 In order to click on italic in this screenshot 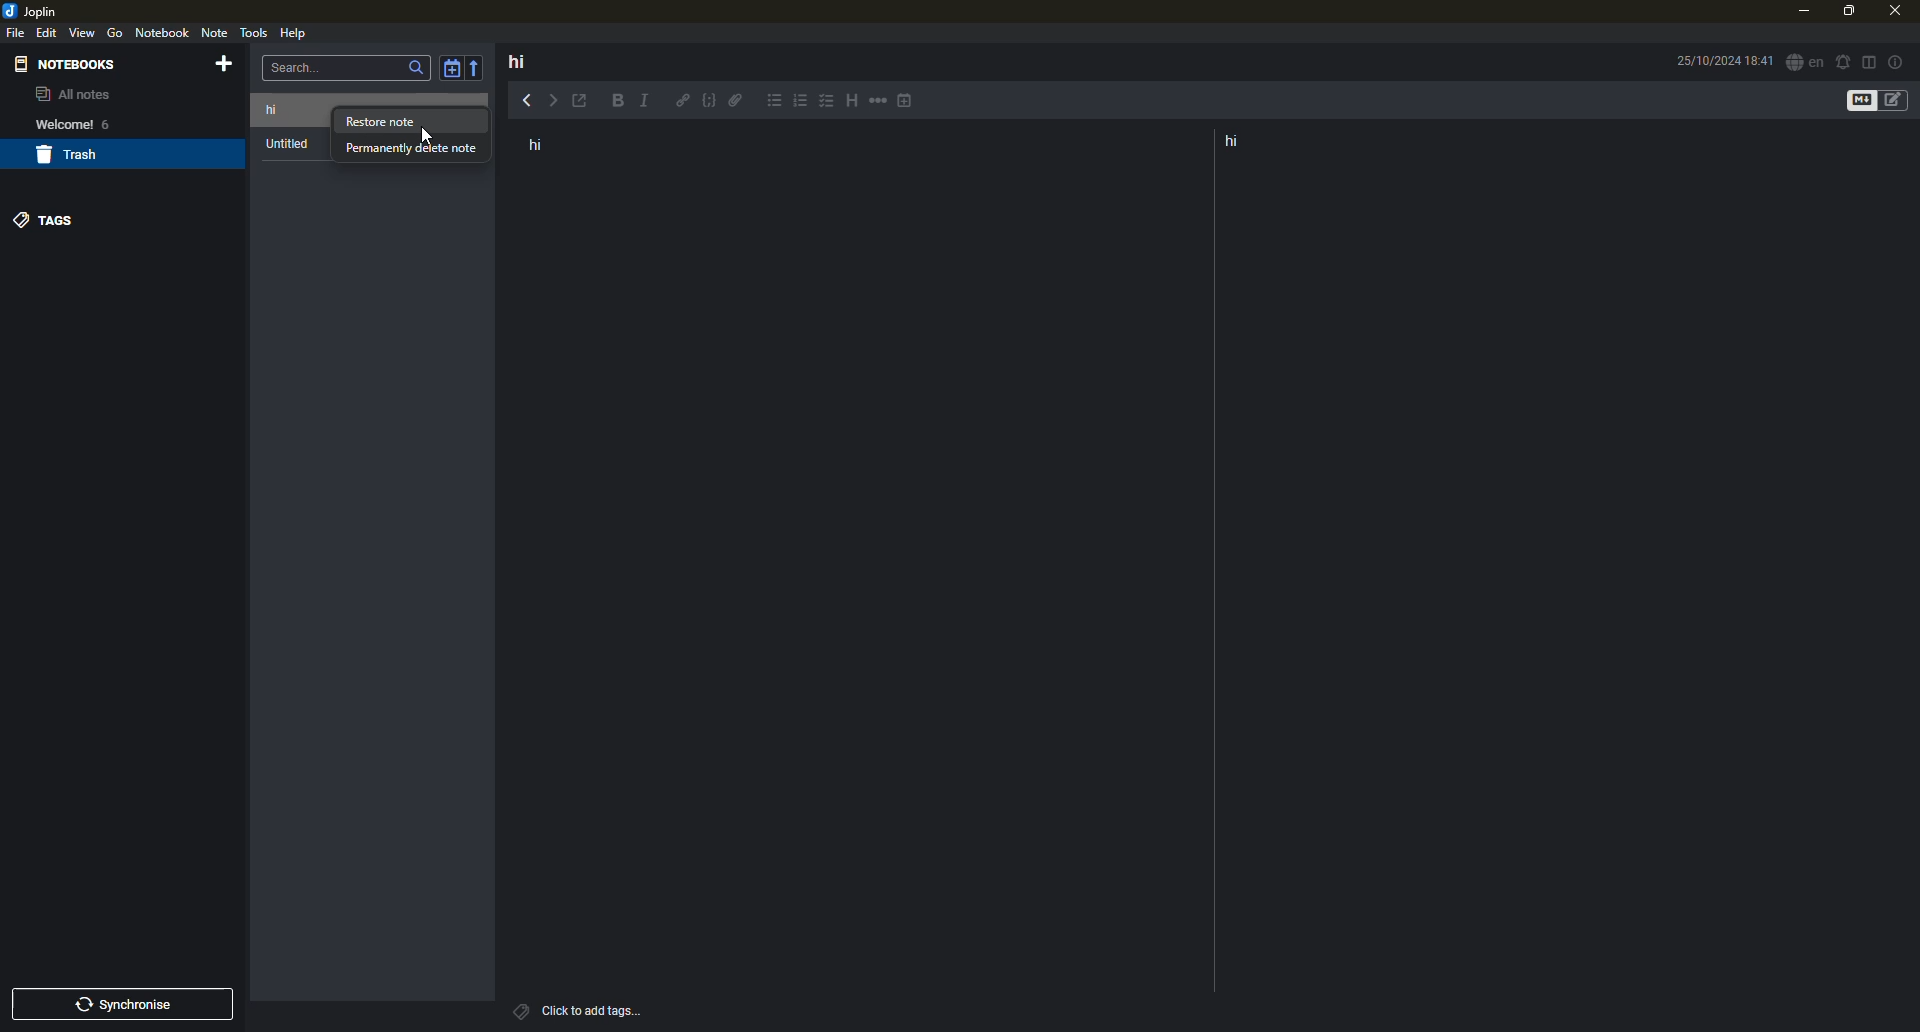, I will do `click(649, 102)`.